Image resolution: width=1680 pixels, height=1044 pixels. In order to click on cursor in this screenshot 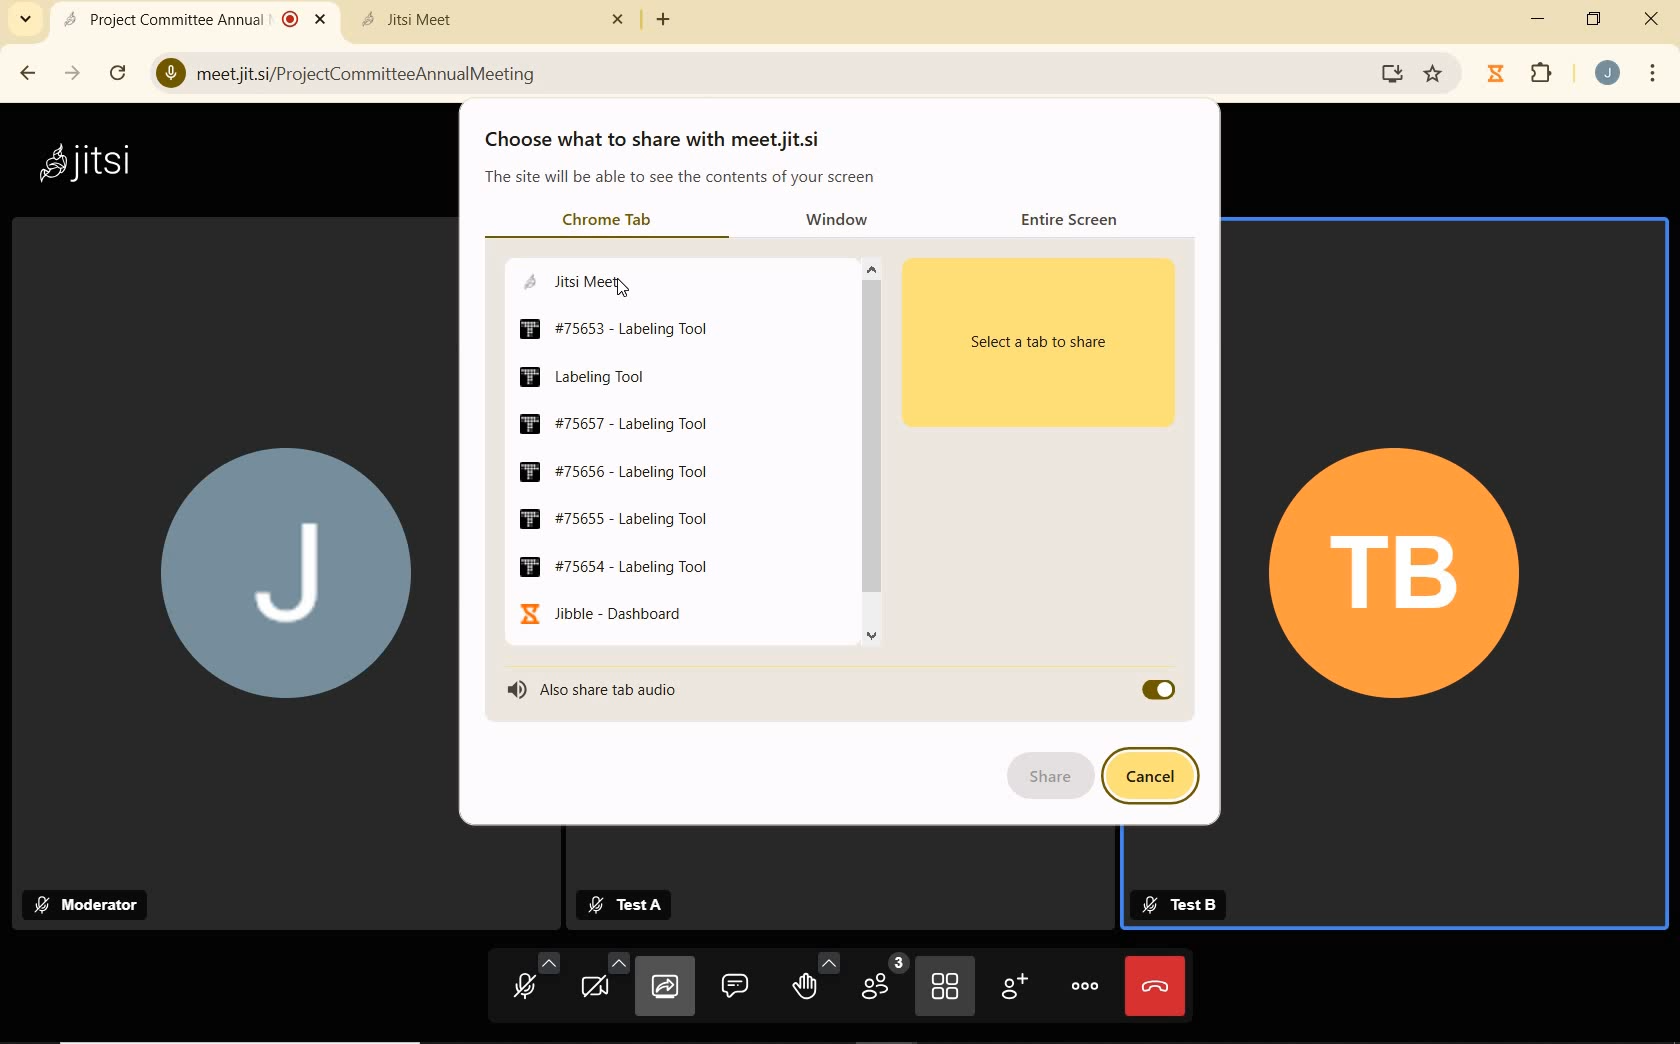, I will do `click(626, 291)`.